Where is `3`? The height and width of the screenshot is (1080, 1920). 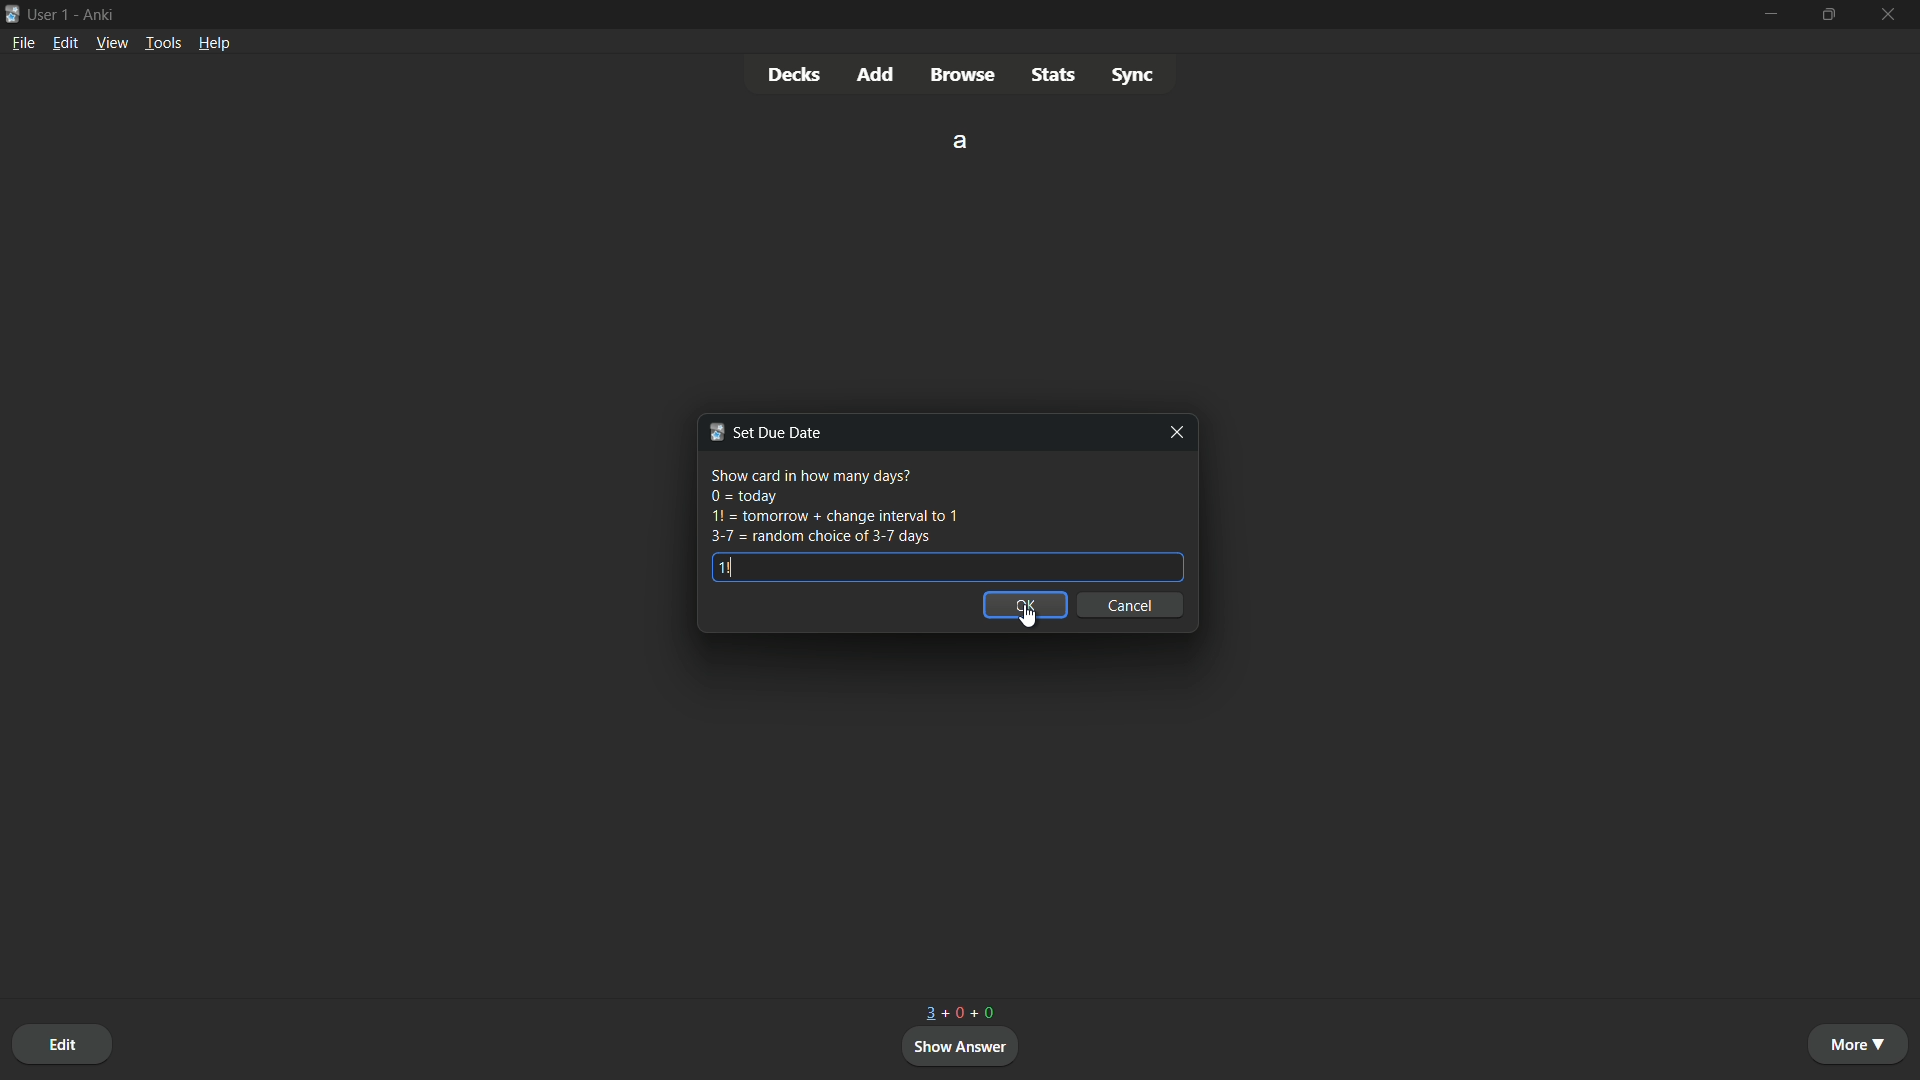 3 is located at coordinates (932, 1013).